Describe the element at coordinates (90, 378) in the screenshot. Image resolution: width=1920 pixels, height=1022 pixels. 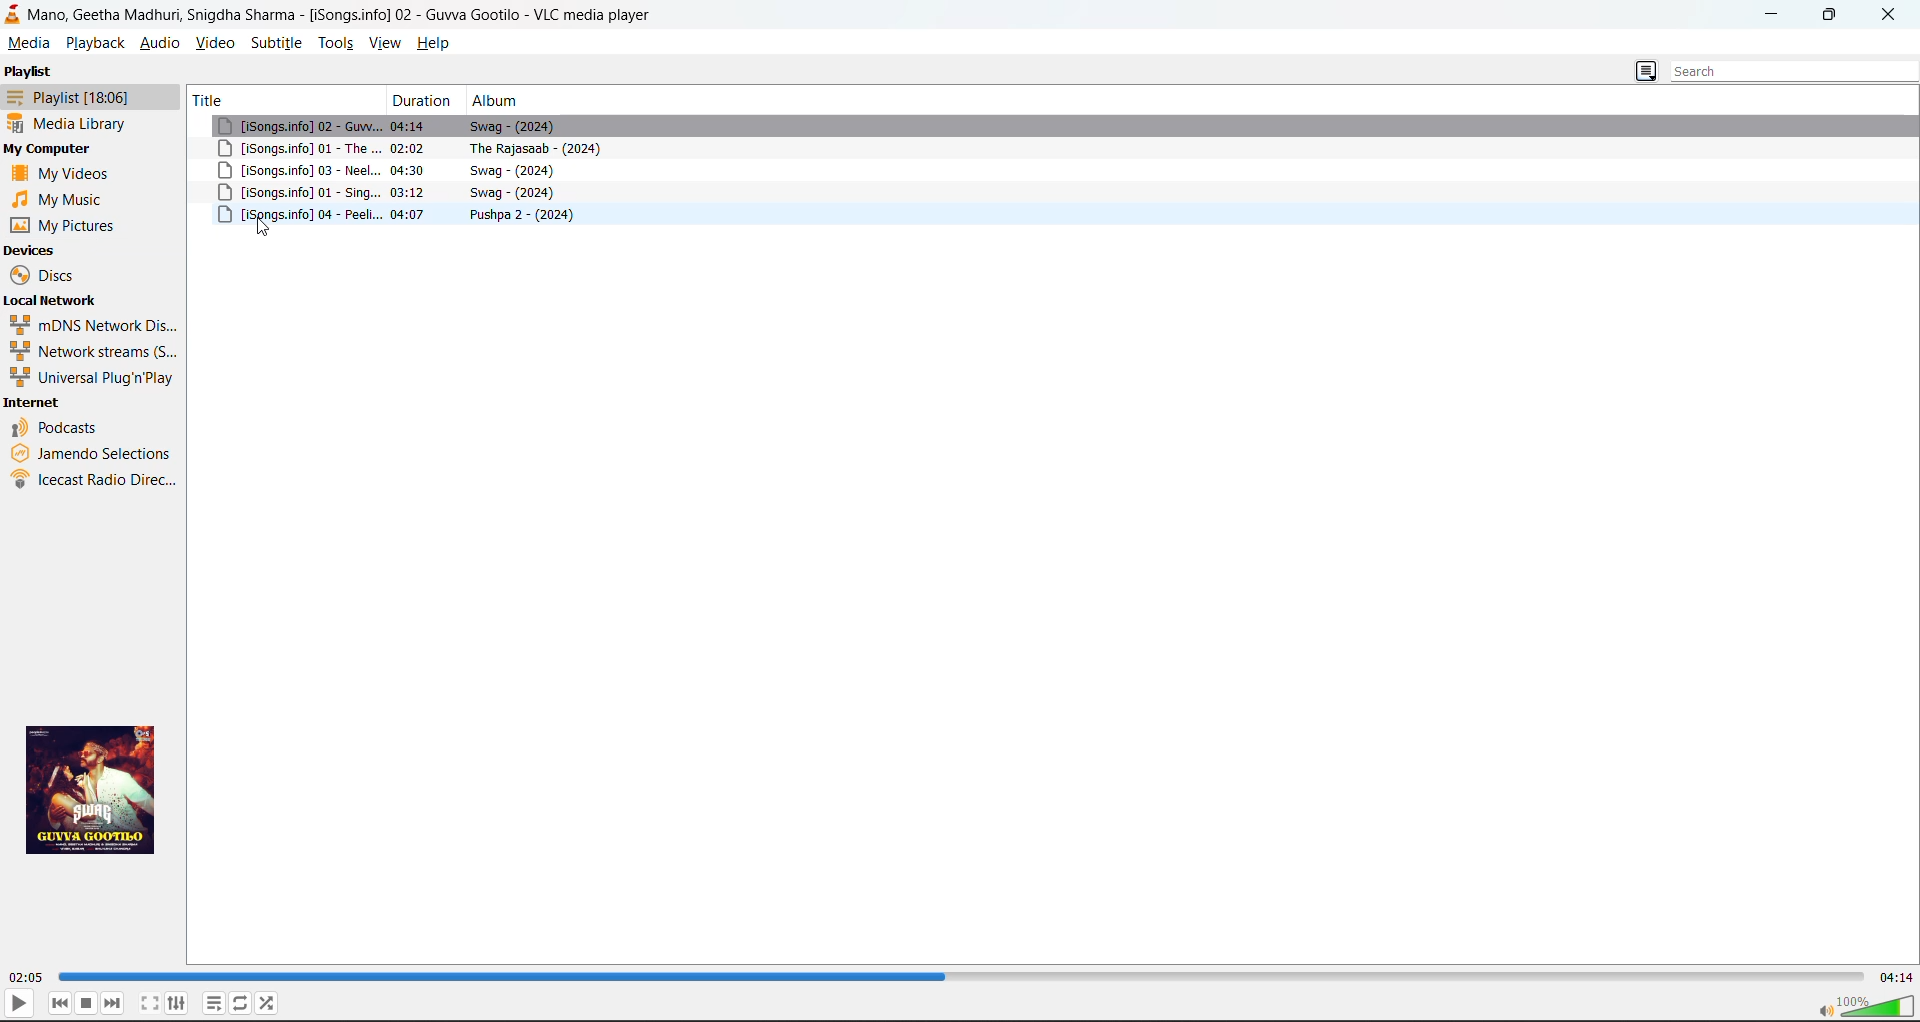
I see `universal plug n play` at that location.